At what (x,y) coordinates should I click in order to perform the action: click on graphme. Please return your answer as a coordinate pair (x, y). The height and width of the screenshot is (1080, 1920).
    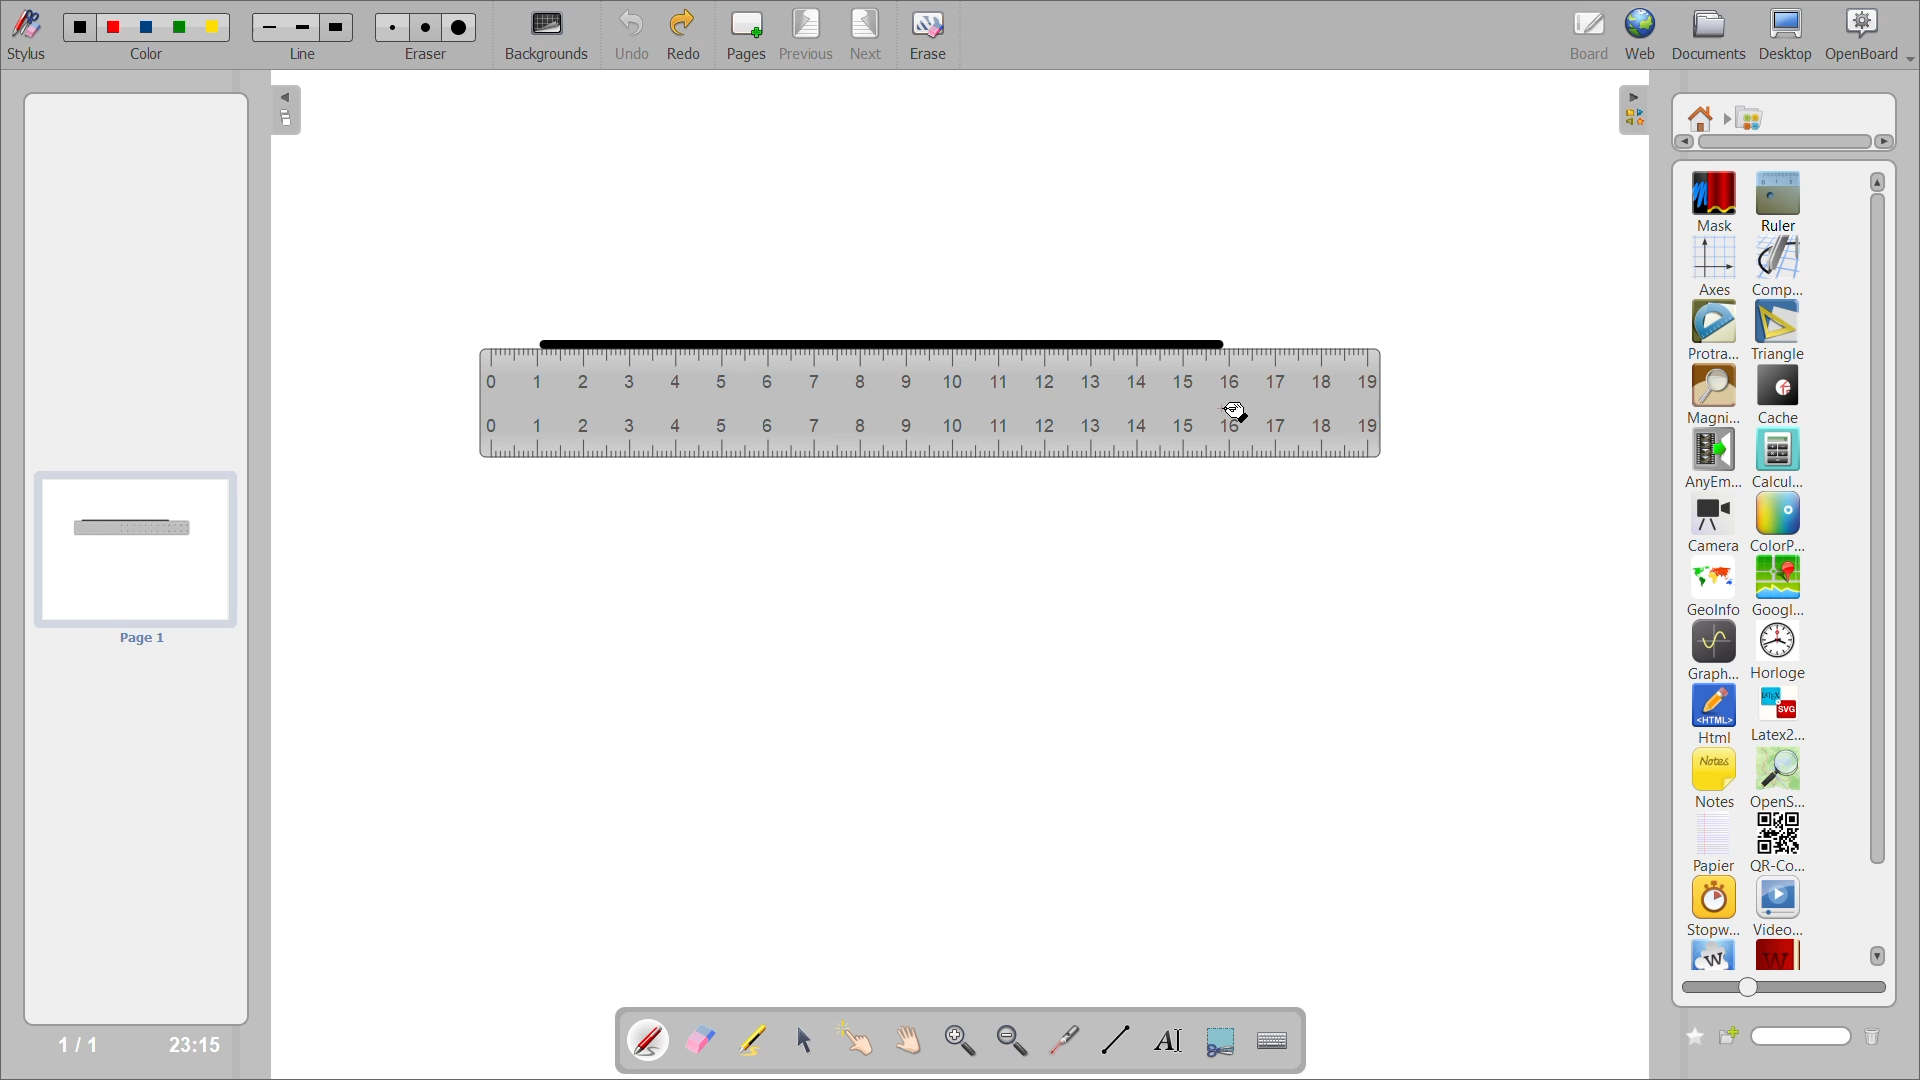
    Looking at the image, I should click on (1714, 651).